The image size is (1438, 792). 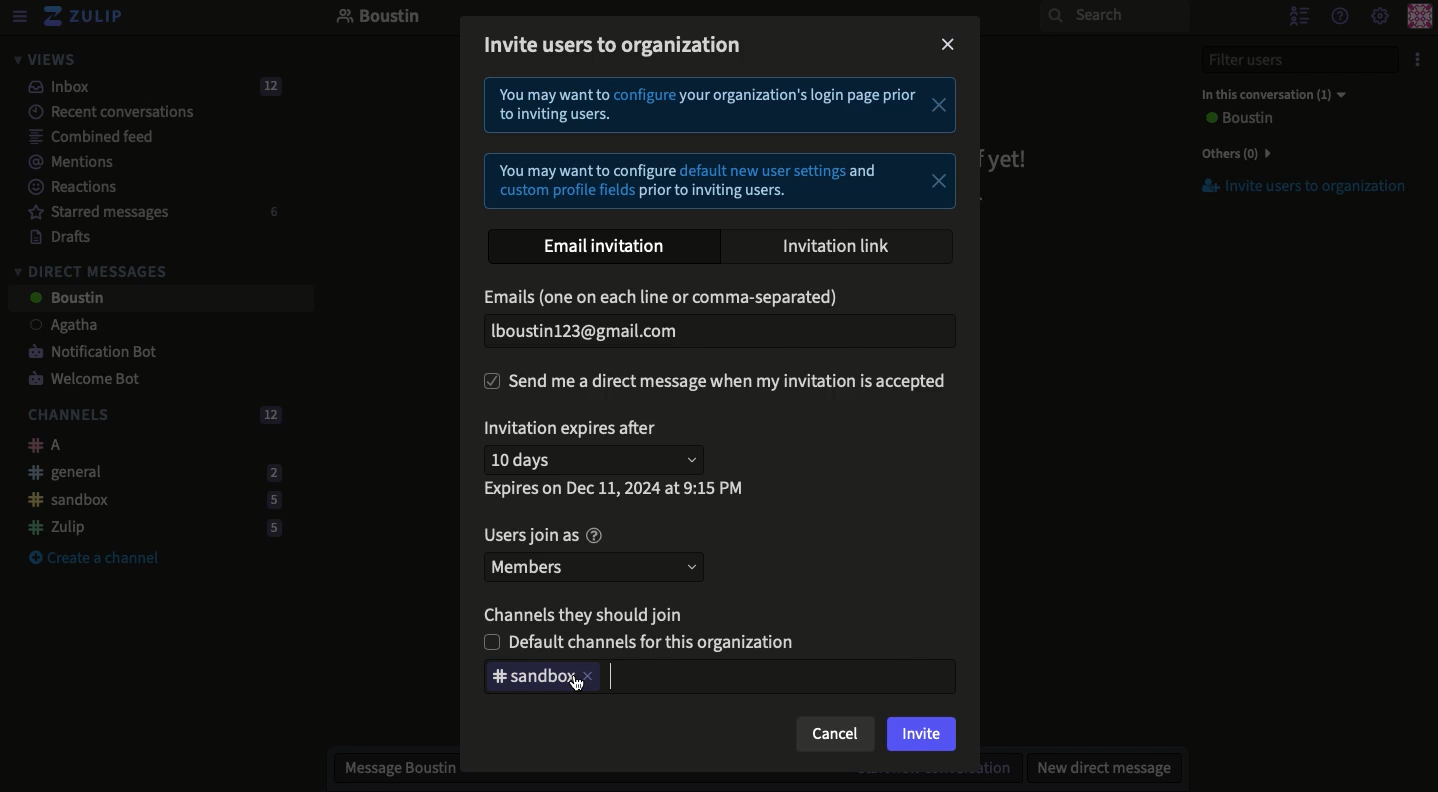 I want to click on 10 days, so click(x=599, y=459).